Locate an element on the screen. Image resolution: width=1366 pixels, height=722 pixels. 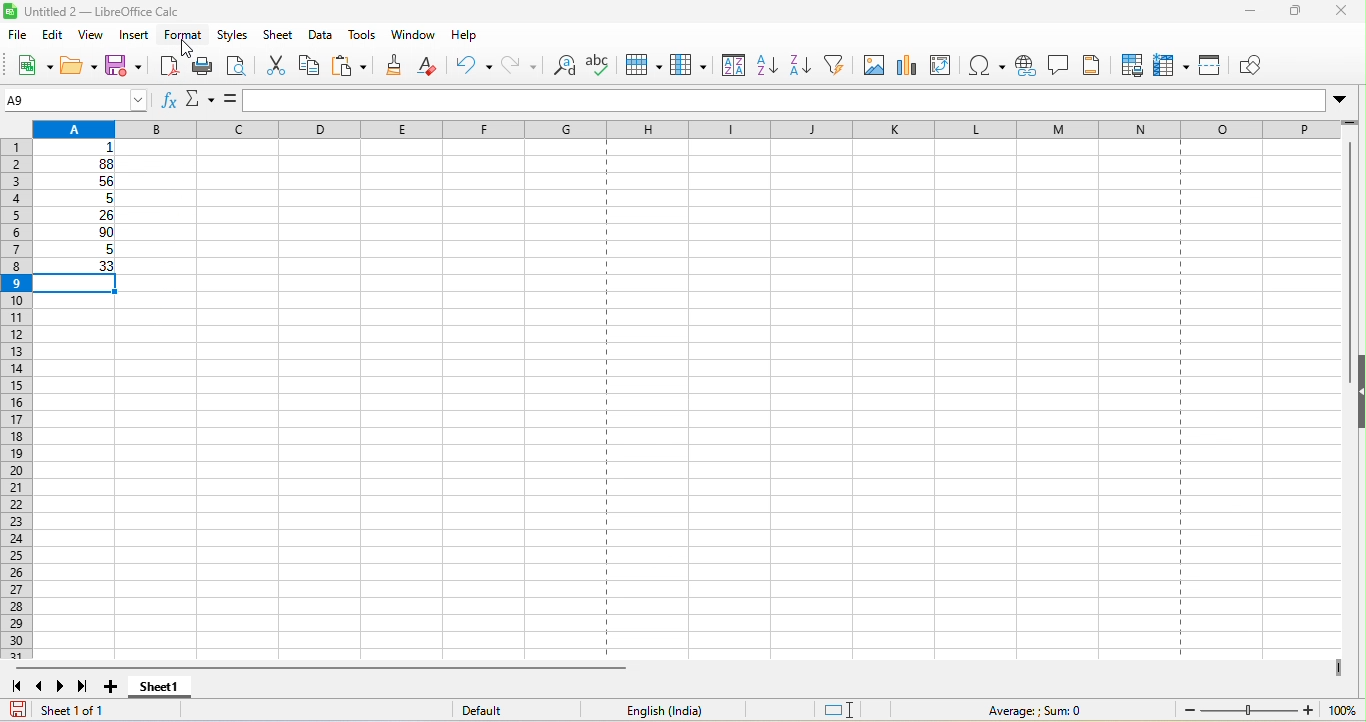
untitled 2-libre office calc is located at coordinates (163, 12).